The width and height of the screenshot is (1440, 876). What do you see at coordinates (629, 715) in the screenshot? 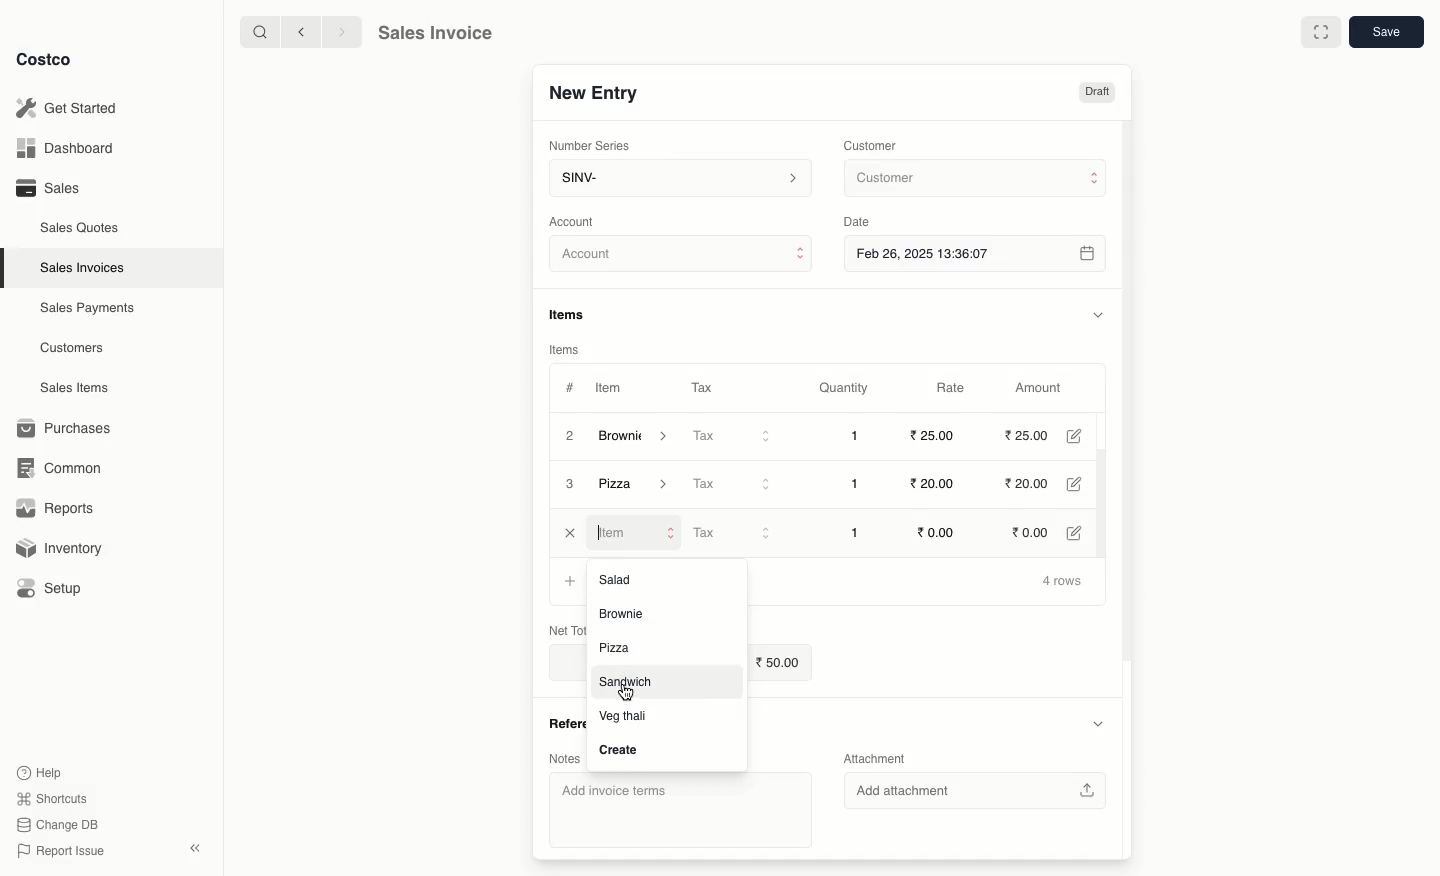
I see `Veg thall` at bounding box center [629, 715].